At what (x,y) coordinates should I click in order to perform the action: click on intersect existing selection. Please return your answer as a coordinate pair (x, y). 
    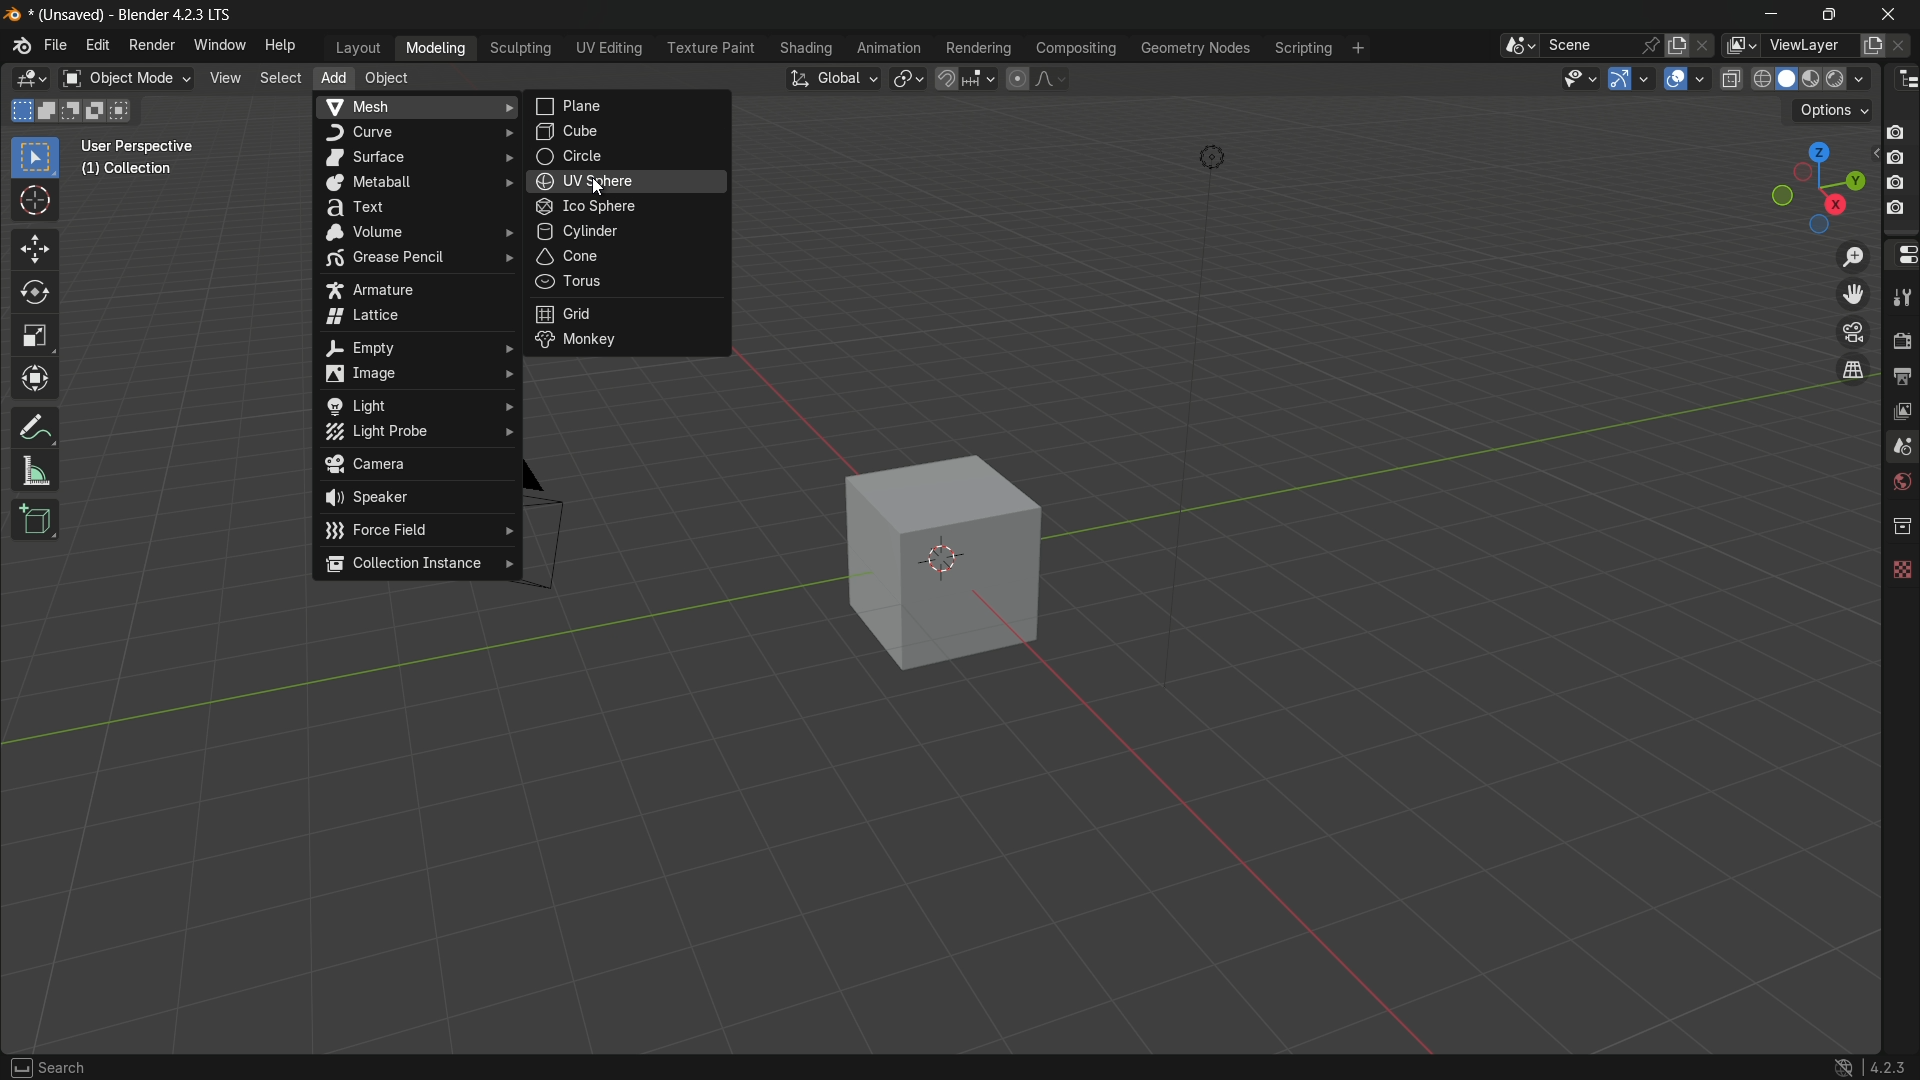
    Looking at the image, I should click on (126, 110).